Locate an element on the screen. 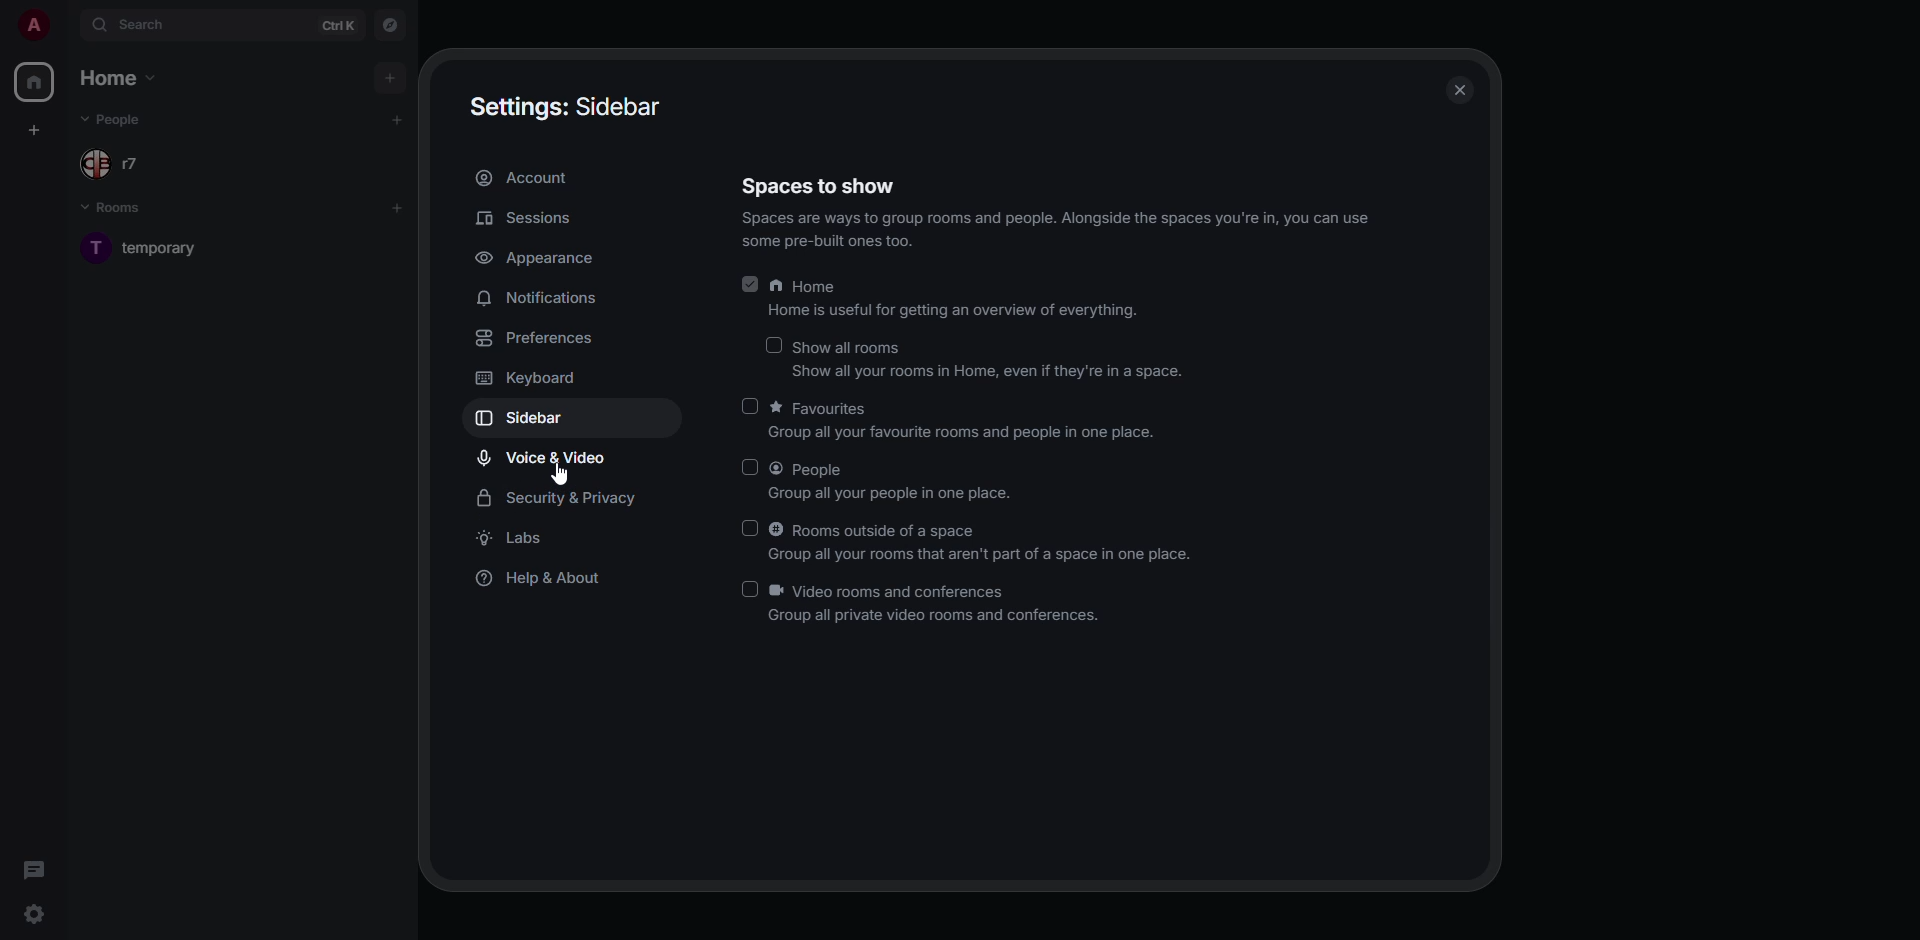  security & privacy is located at coordinates (561, 496).